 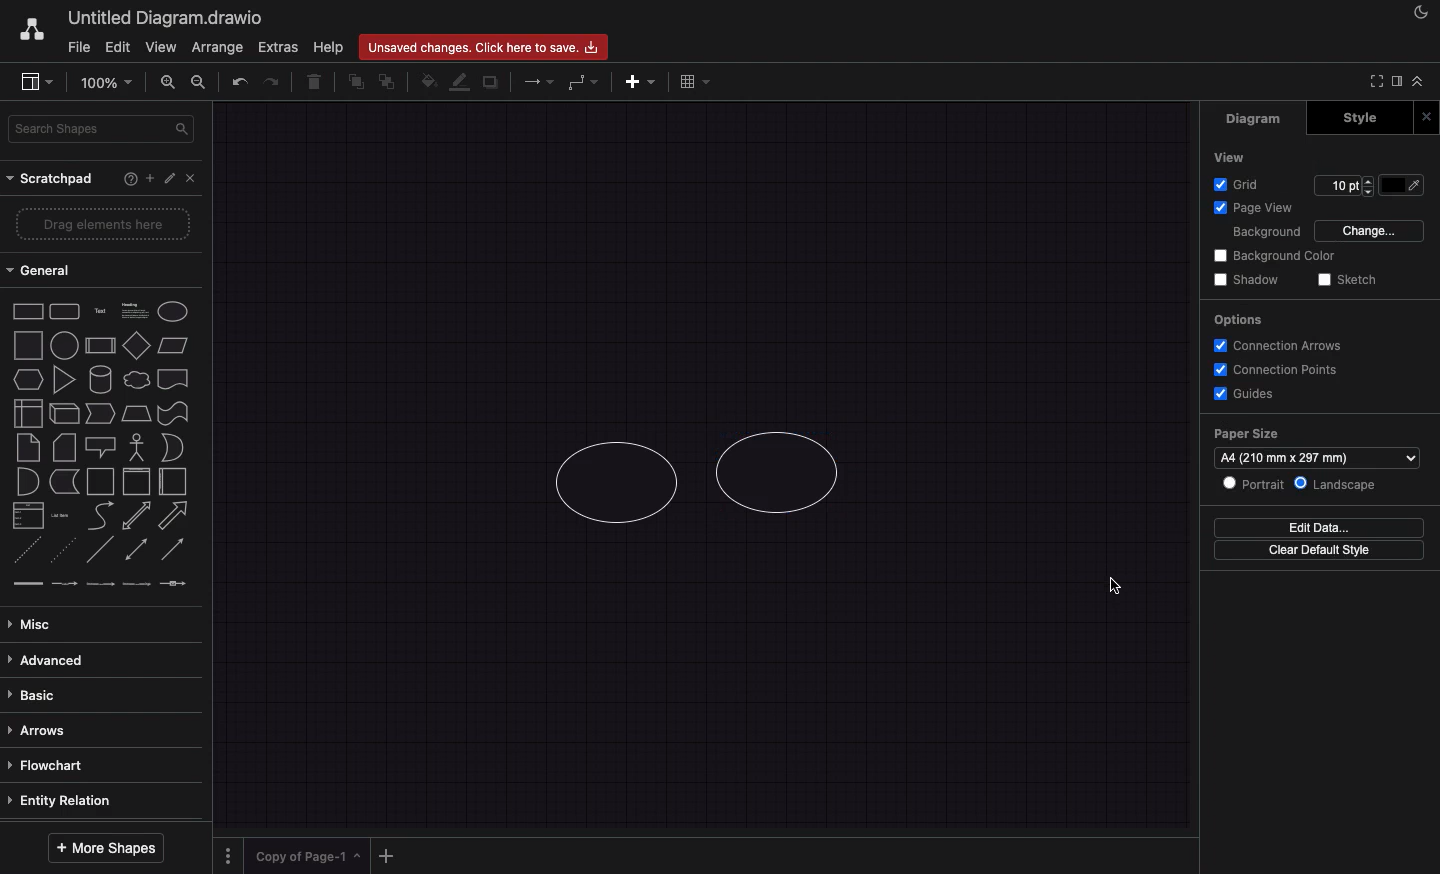 What do you see at coordinates (138, 516) in the screenshot?
I see `bidirectional arrow` at bounding box center [138, 516].